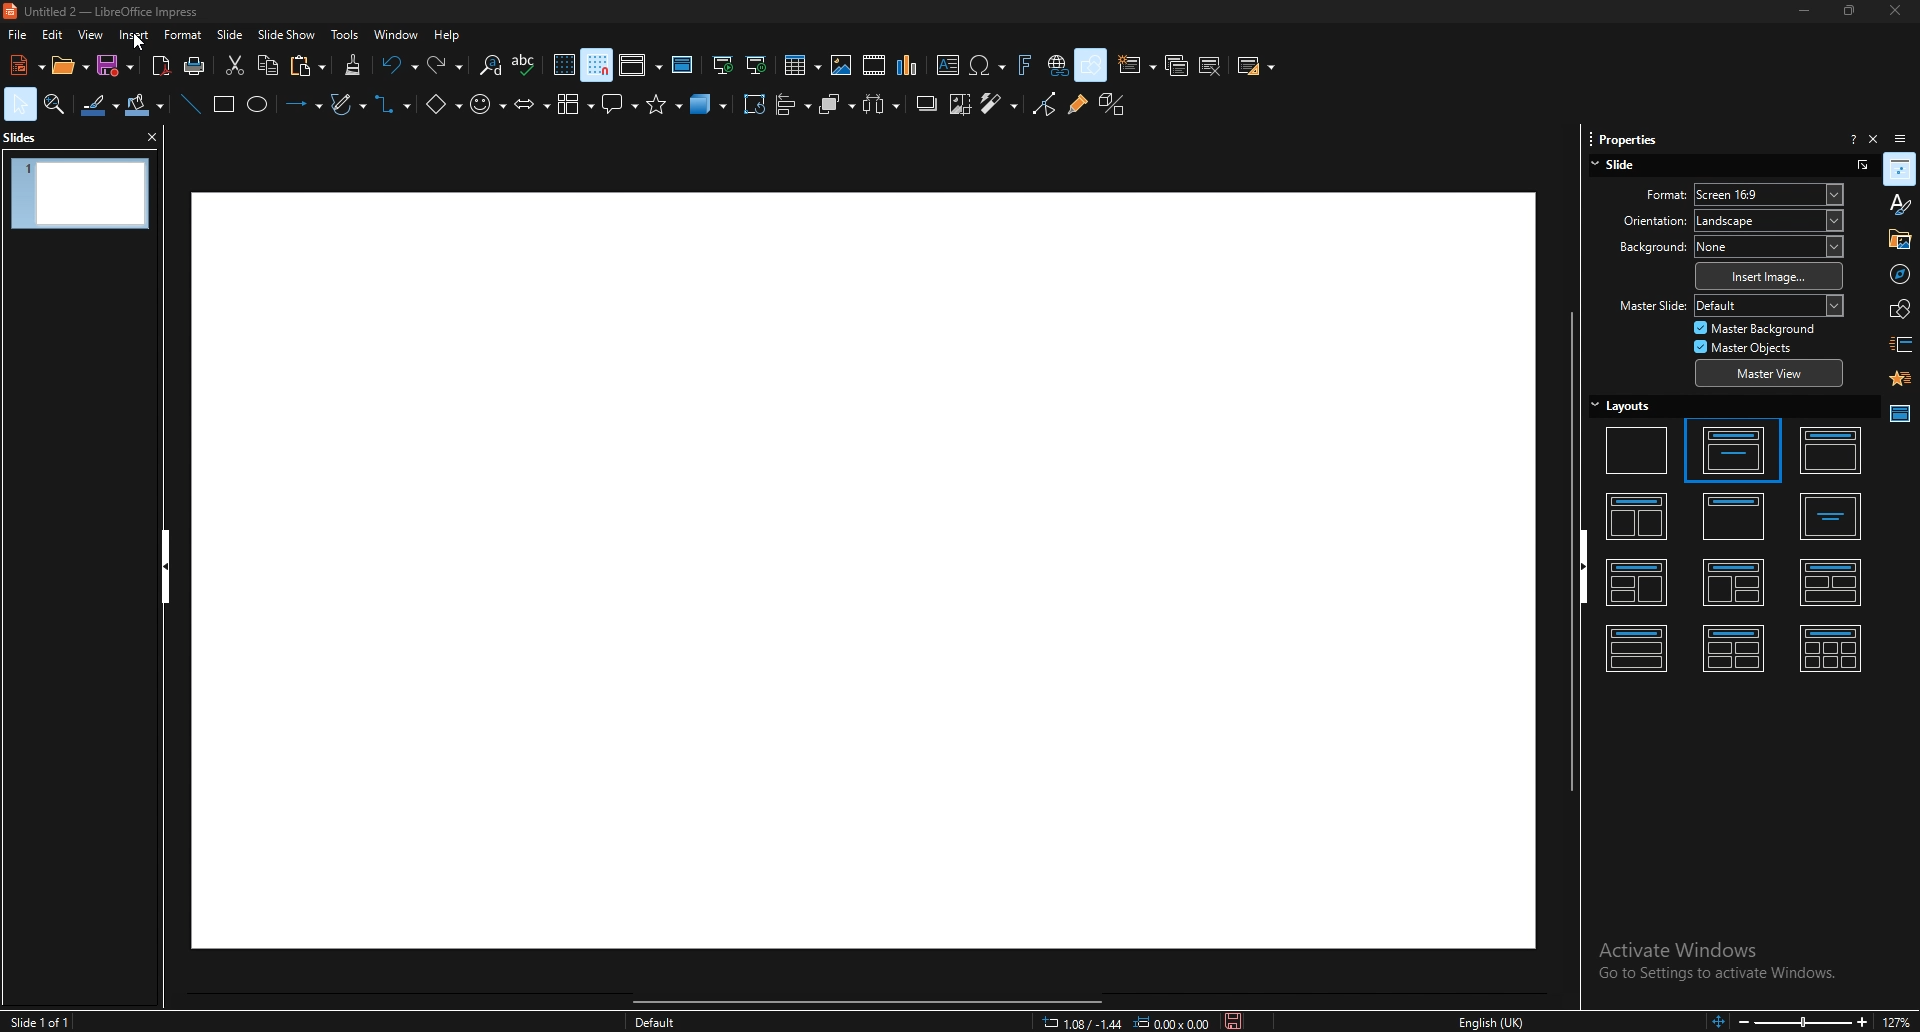  What do you see at coordinates (1638, 449) in the screenshot?
I see `blank slide` at bounding box center [1638, 449].